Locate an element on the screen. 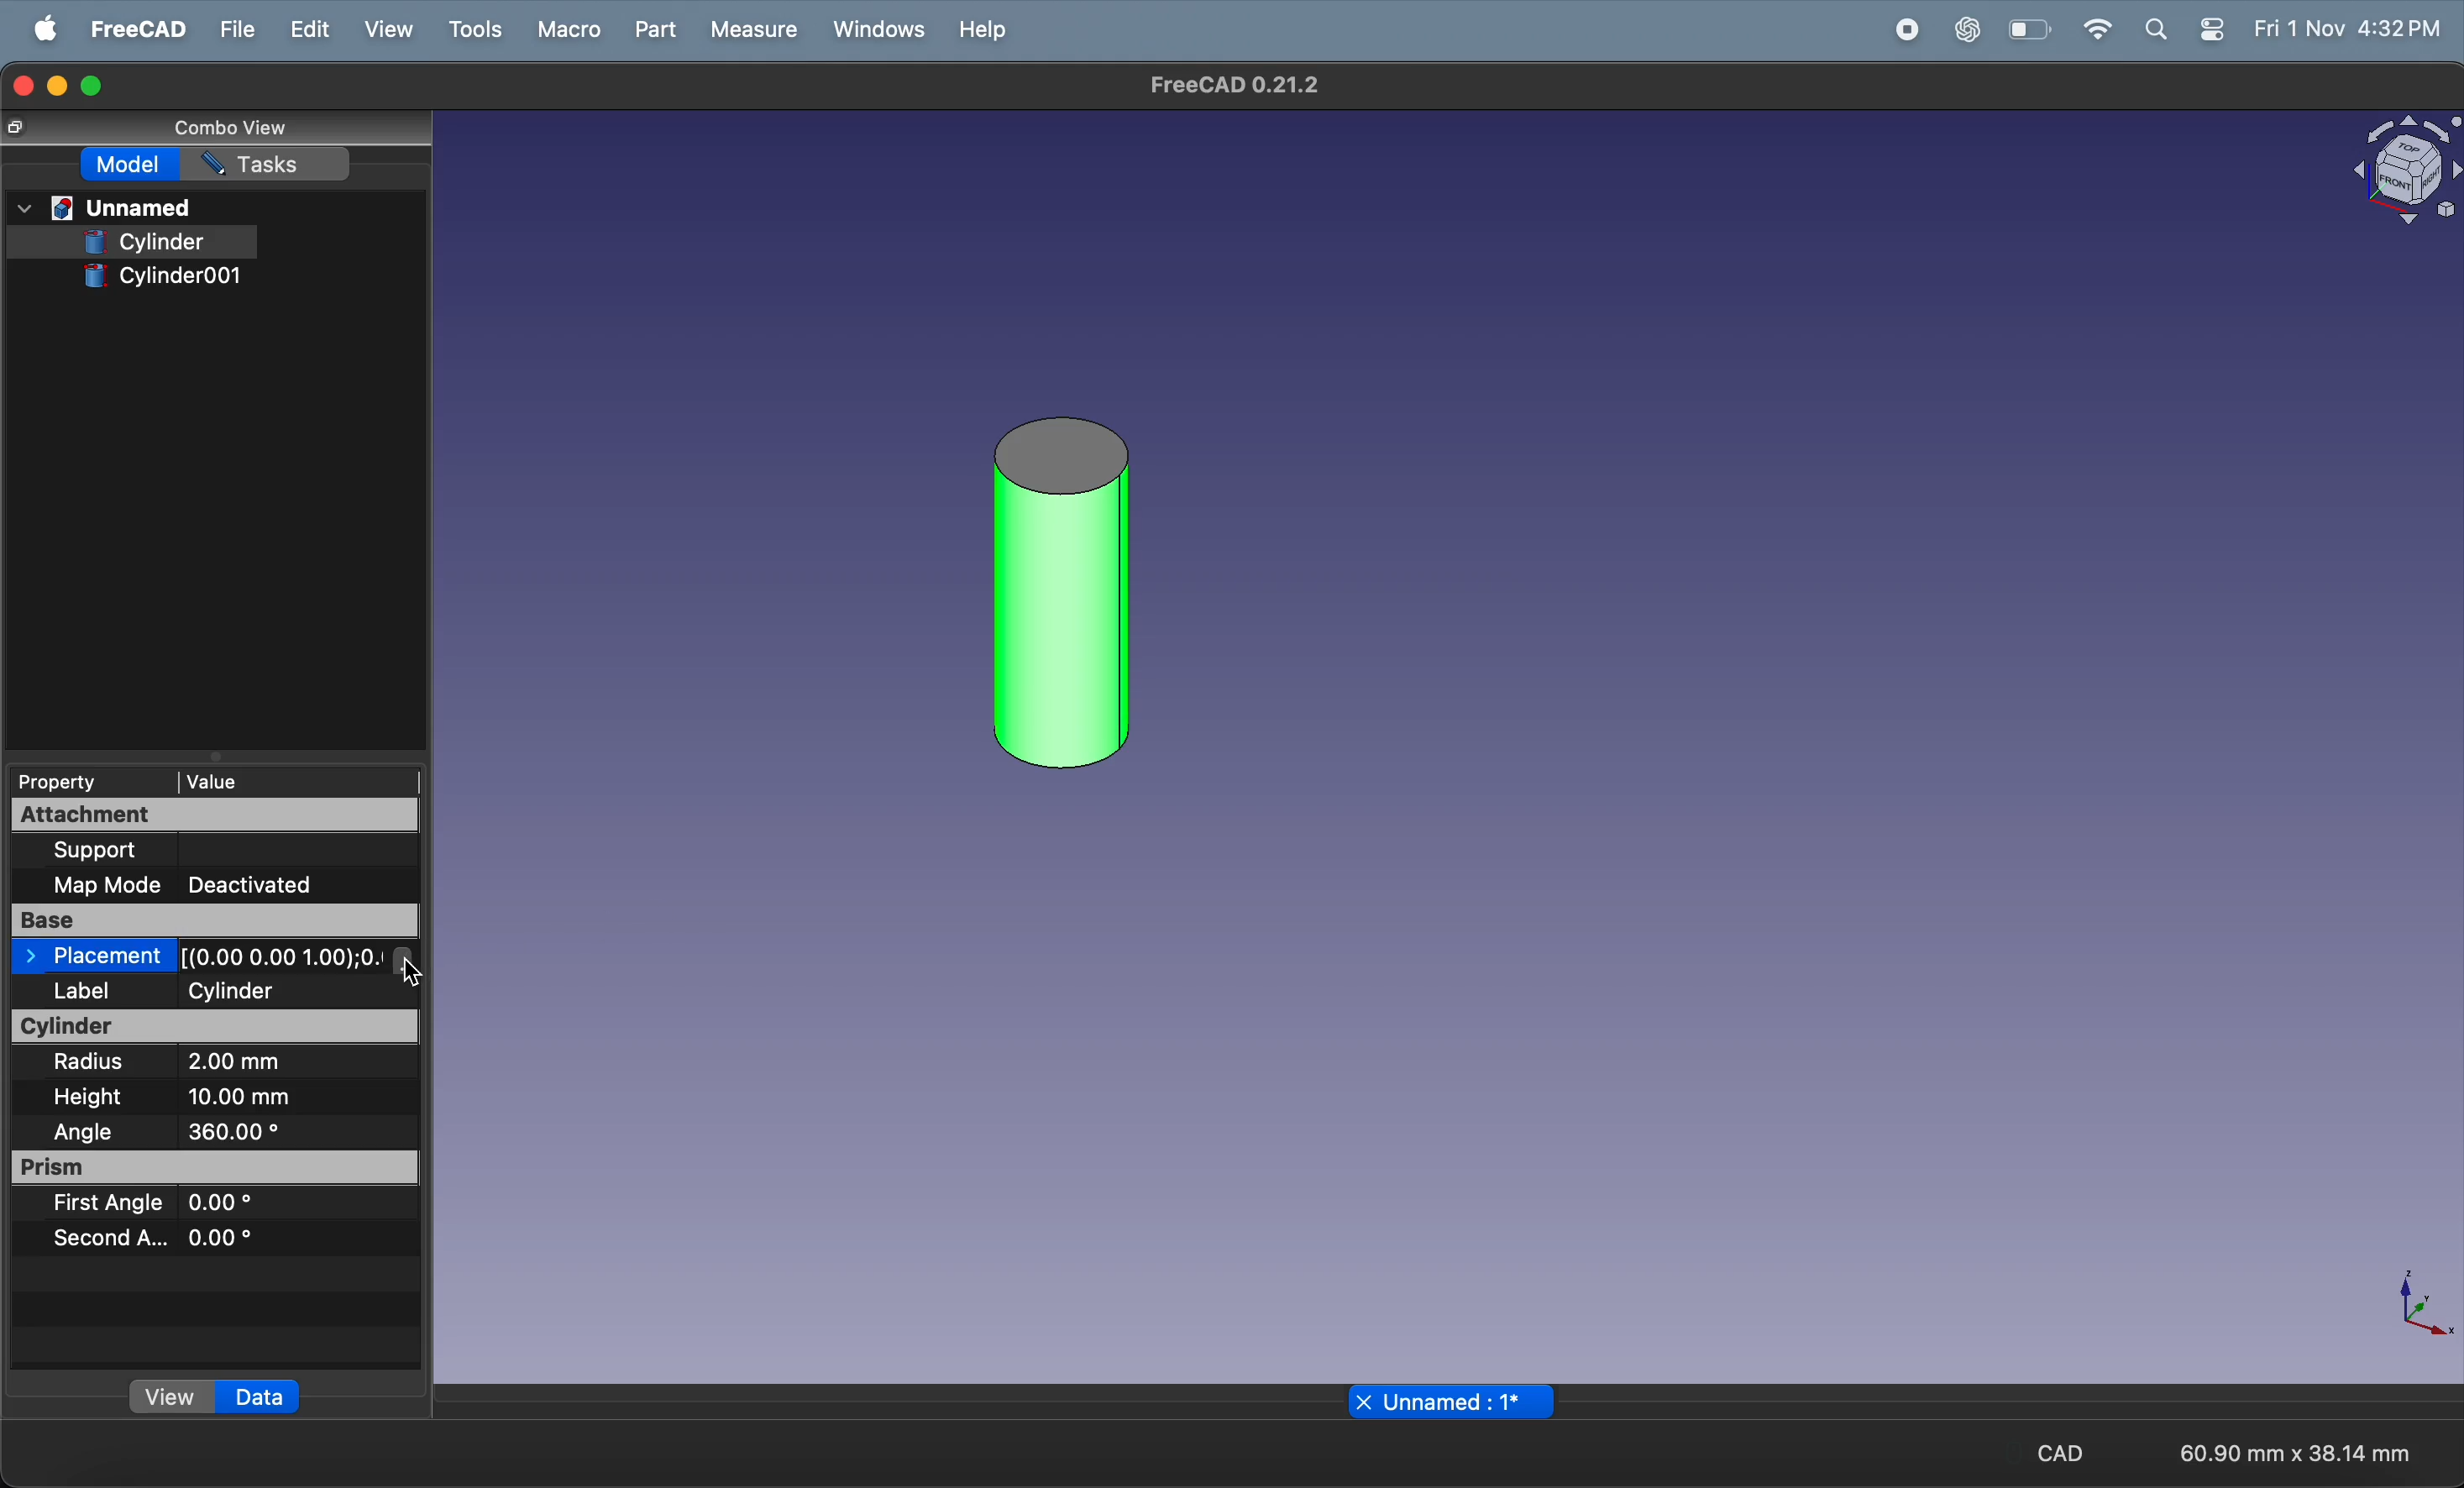 This screenshot has width=2464, height=1488. freecad is located at coordinates (130, 28).